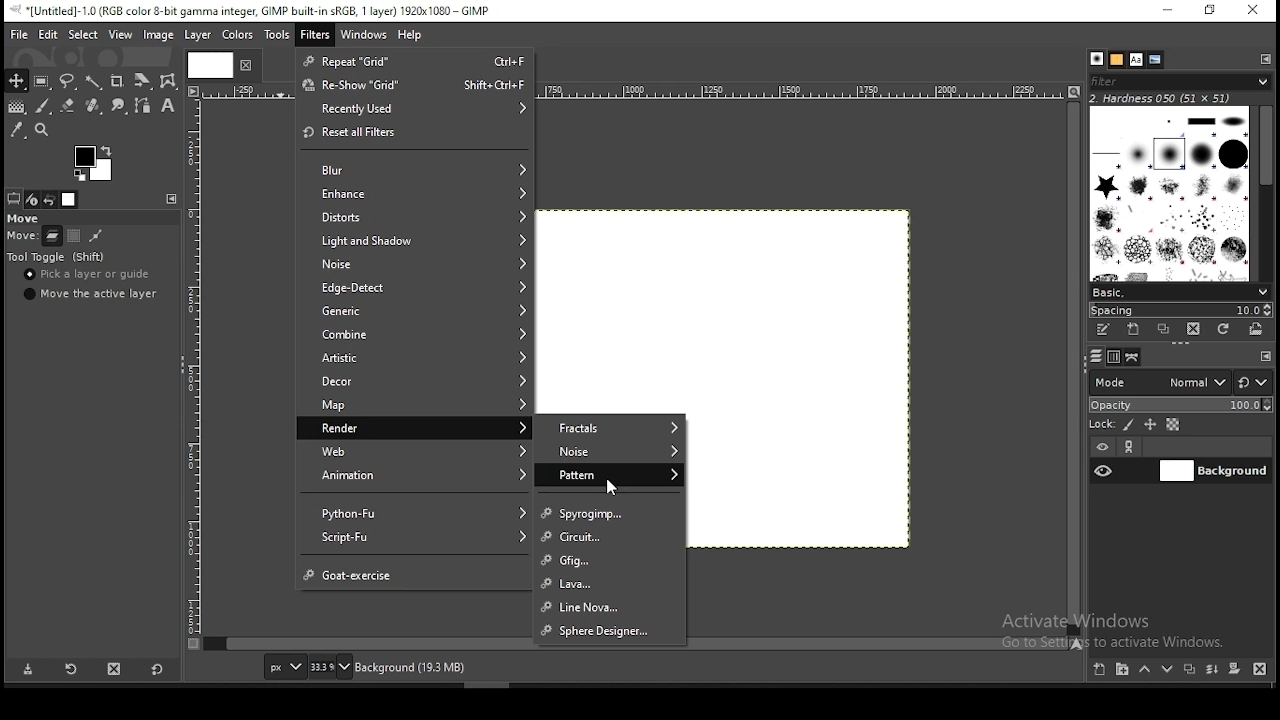  Describe the element at coordinates (1255, 12) in the screenshot. I see `close window` at that location.